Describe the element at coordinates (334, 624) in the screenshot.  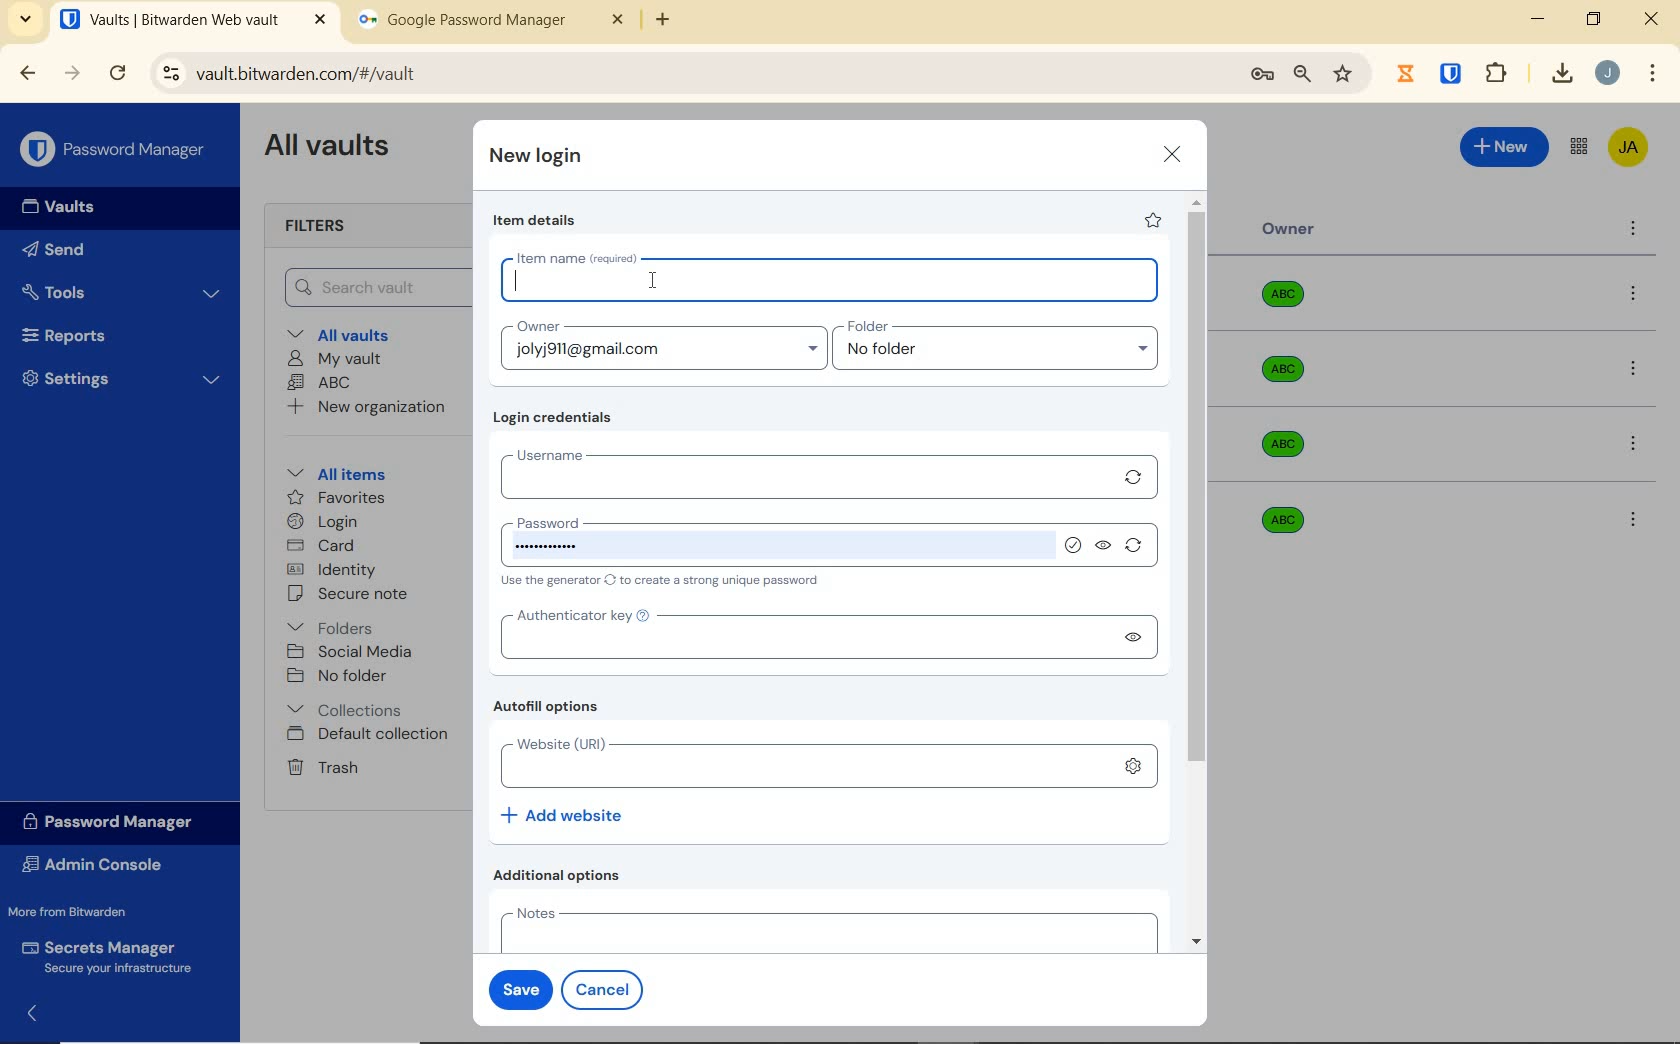
I see `Folders` at that location.